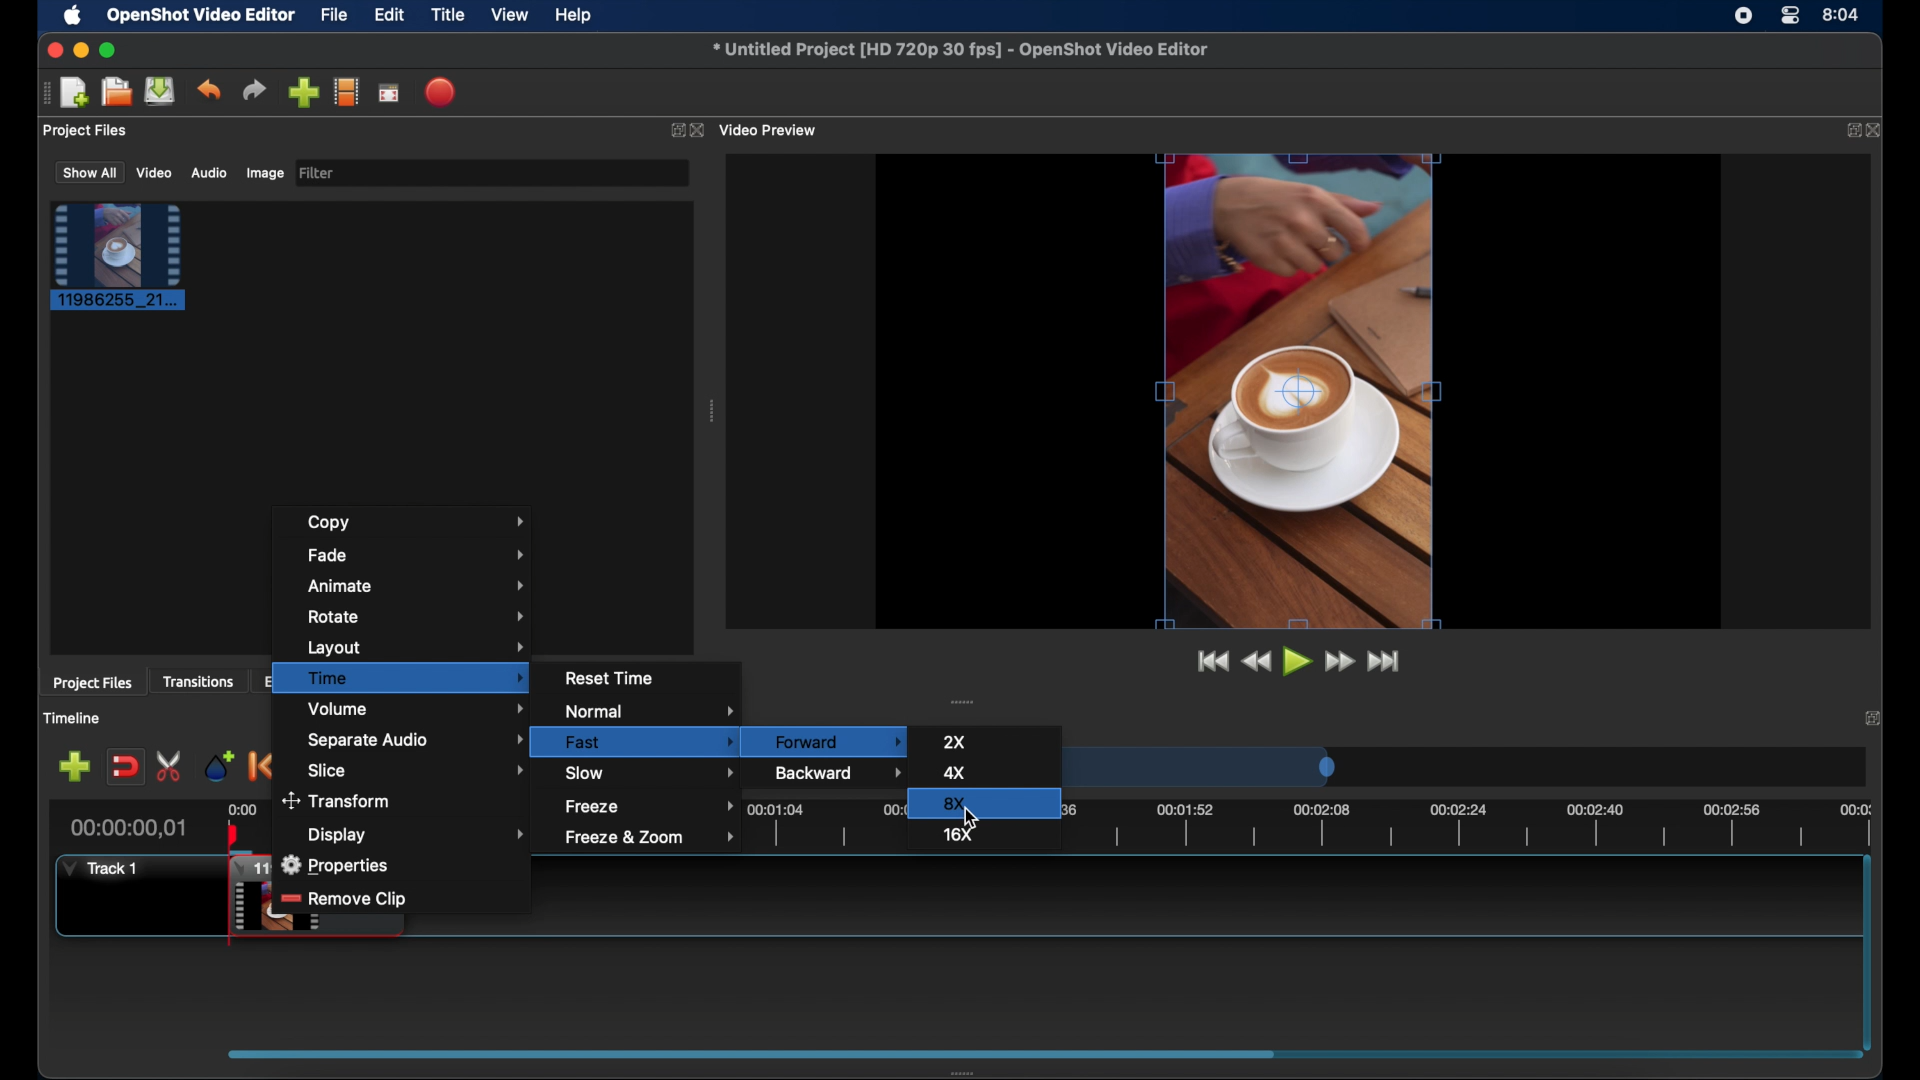 This screenshot has width=1920, height=1080. What do you see at coordinates (389, 91) in the screenshot?
I see `full screen` at bounding box center [389, 91].